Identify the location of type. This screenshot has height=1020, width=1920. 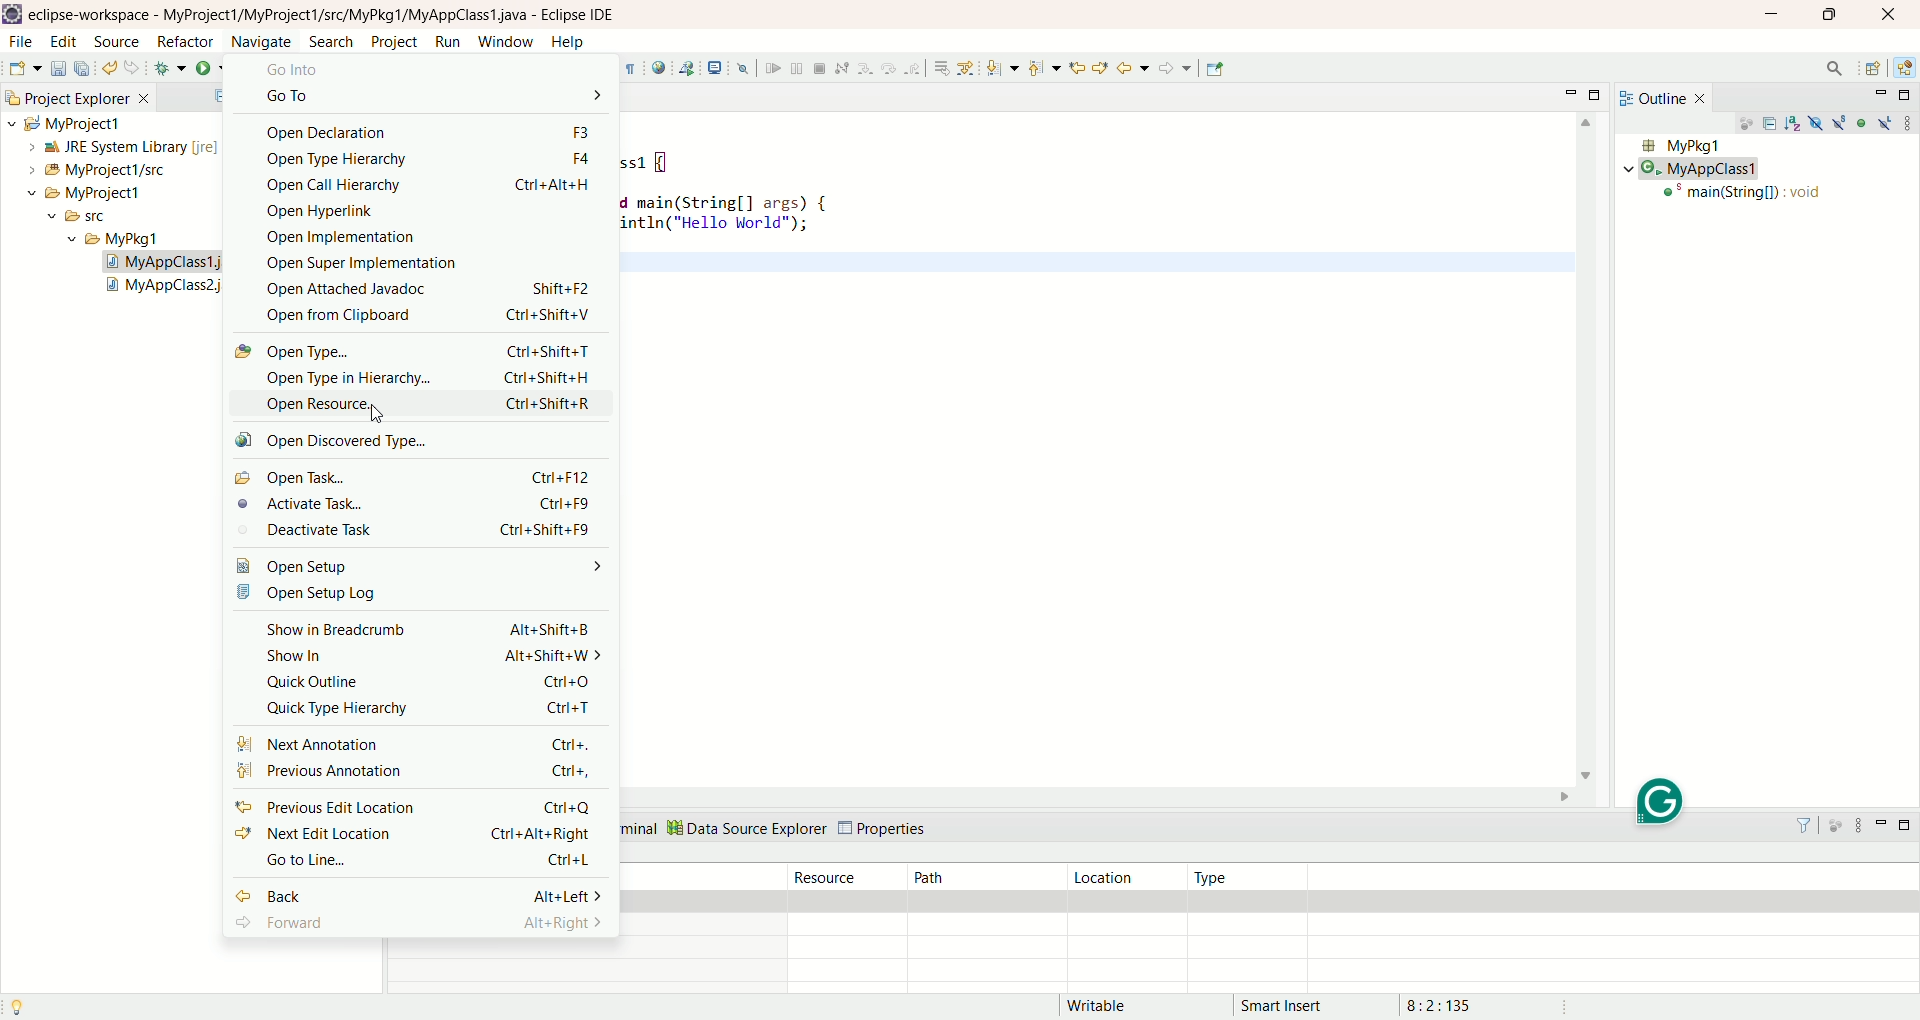
(1252, 877).